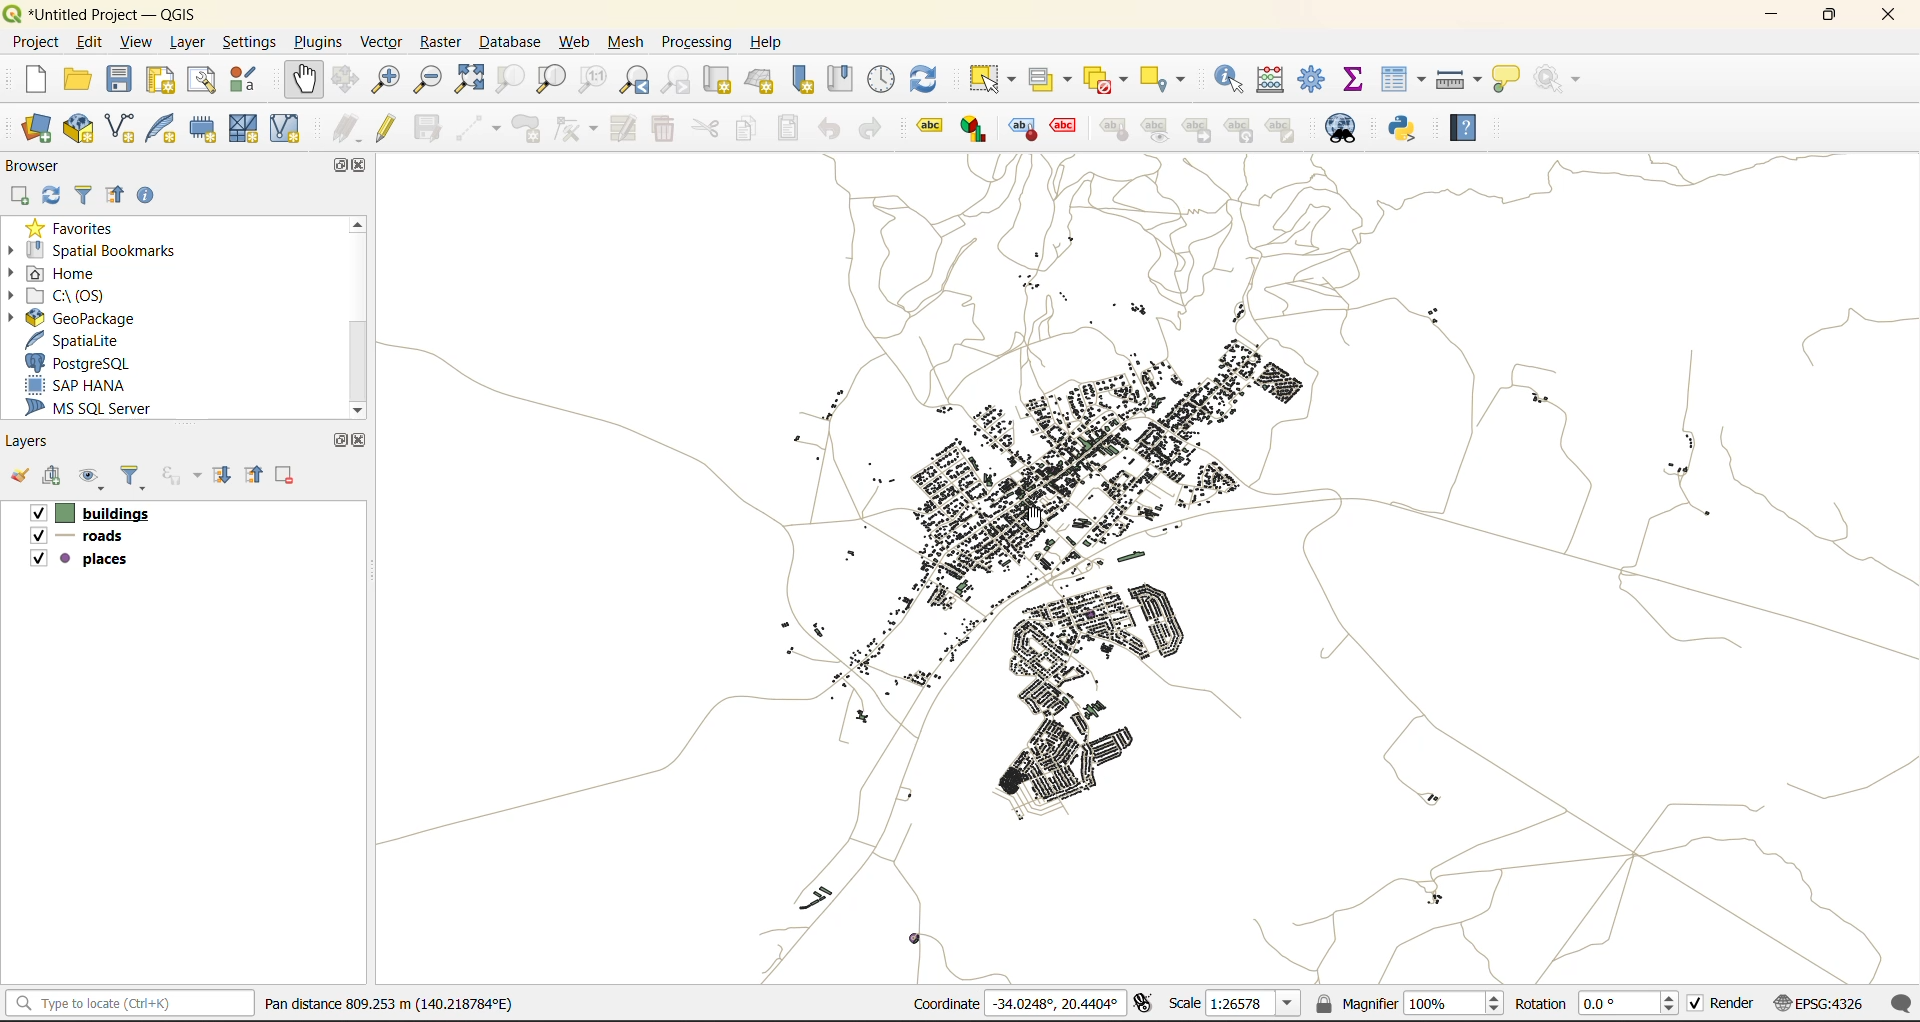 Image resolution: width=1920 pixels, height=1022 pixels. What do you see at coordinates (477, 126) in the screenshot?
I see `digitize` at bounding box center [477, 126].